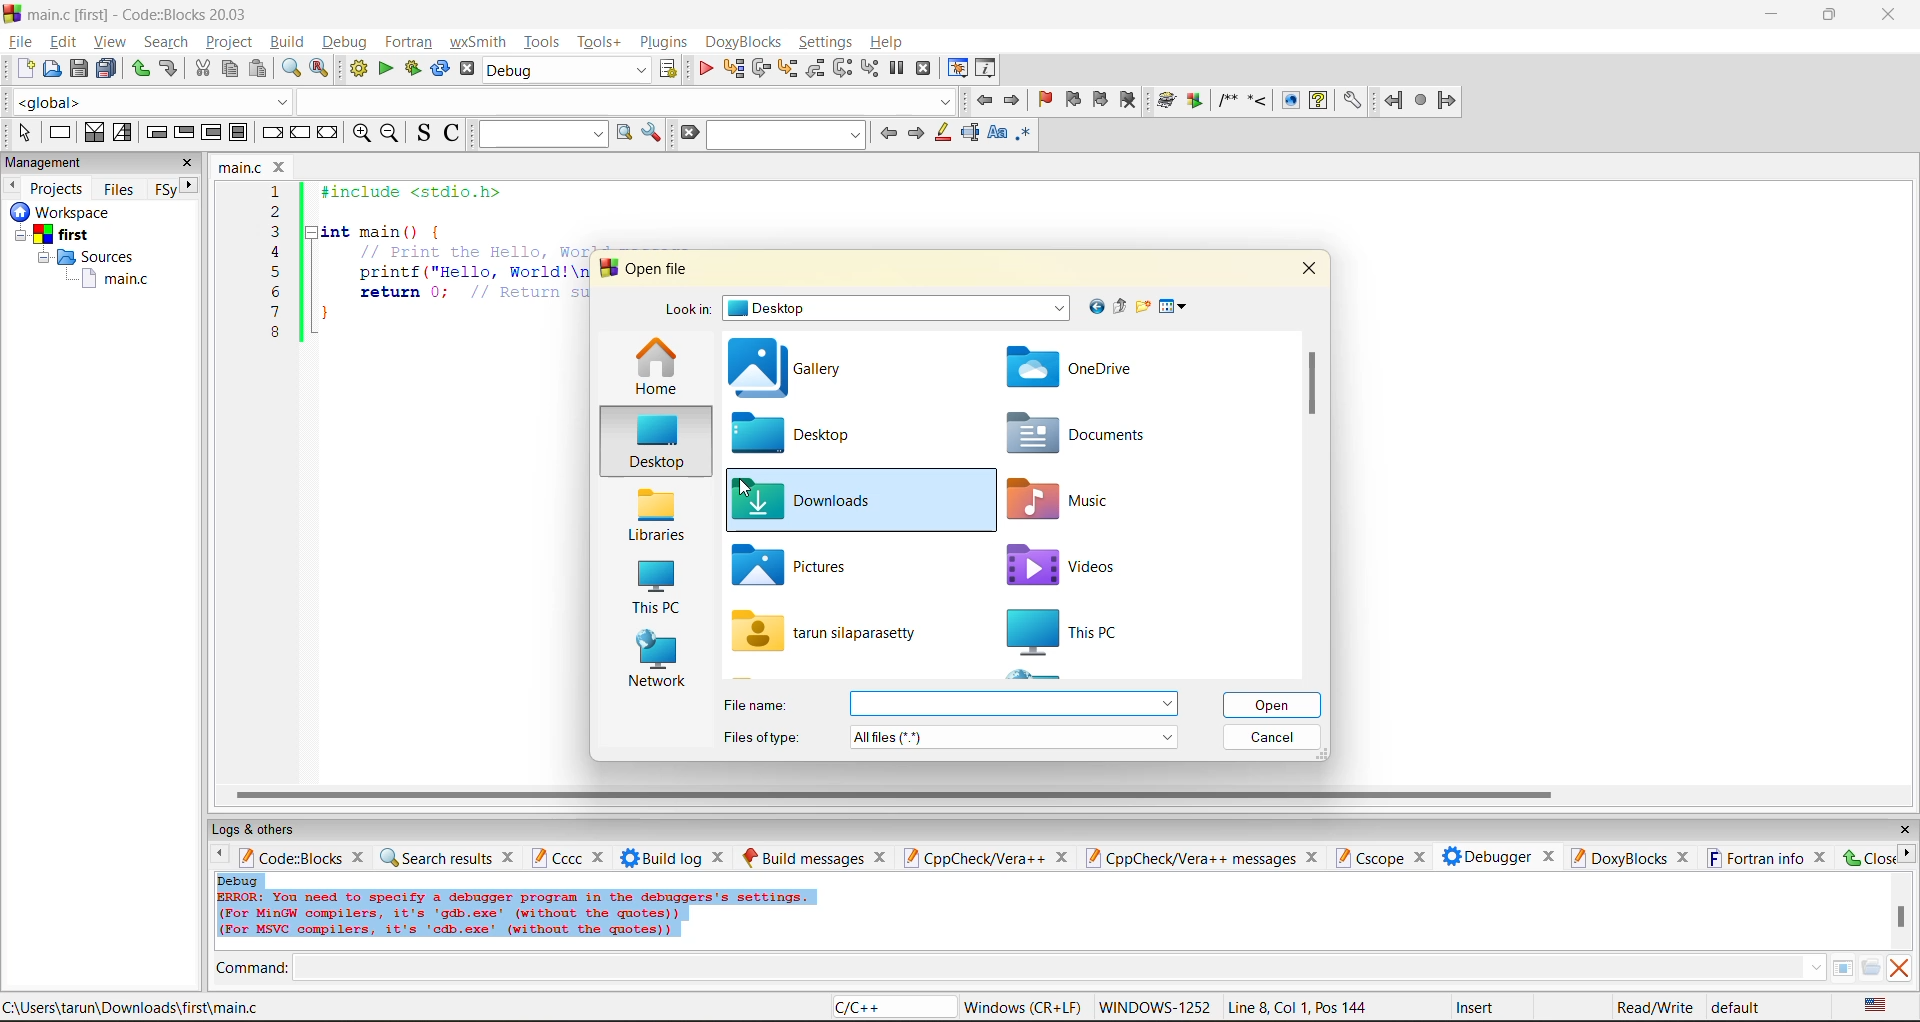 The height and width of the screenshot is (1022, 1920). What do you see at coordinates (267, 829) in the screenshot?
I see `logs and others` at bounding box center [267, 829].